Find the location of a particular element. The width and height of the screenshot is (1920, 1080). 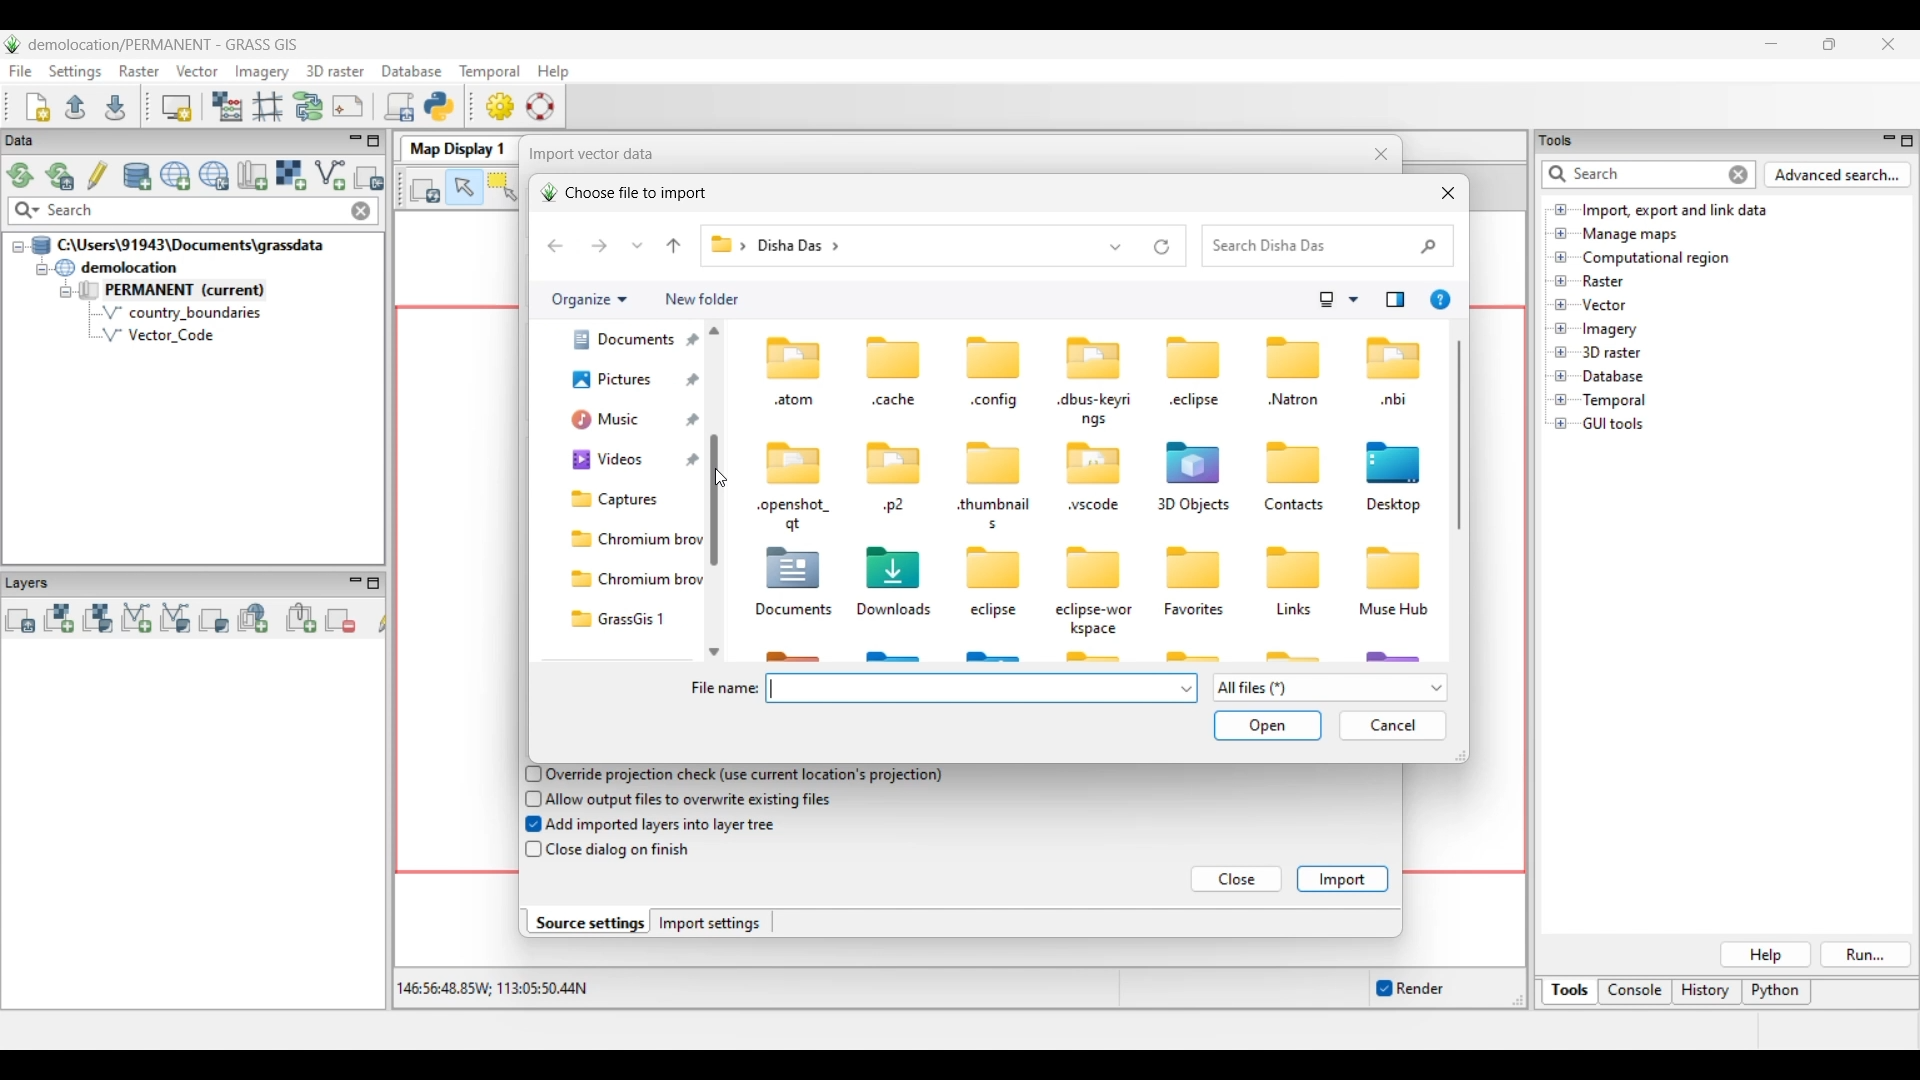

Vertical slide bar is located at coordinates (1459, 435).